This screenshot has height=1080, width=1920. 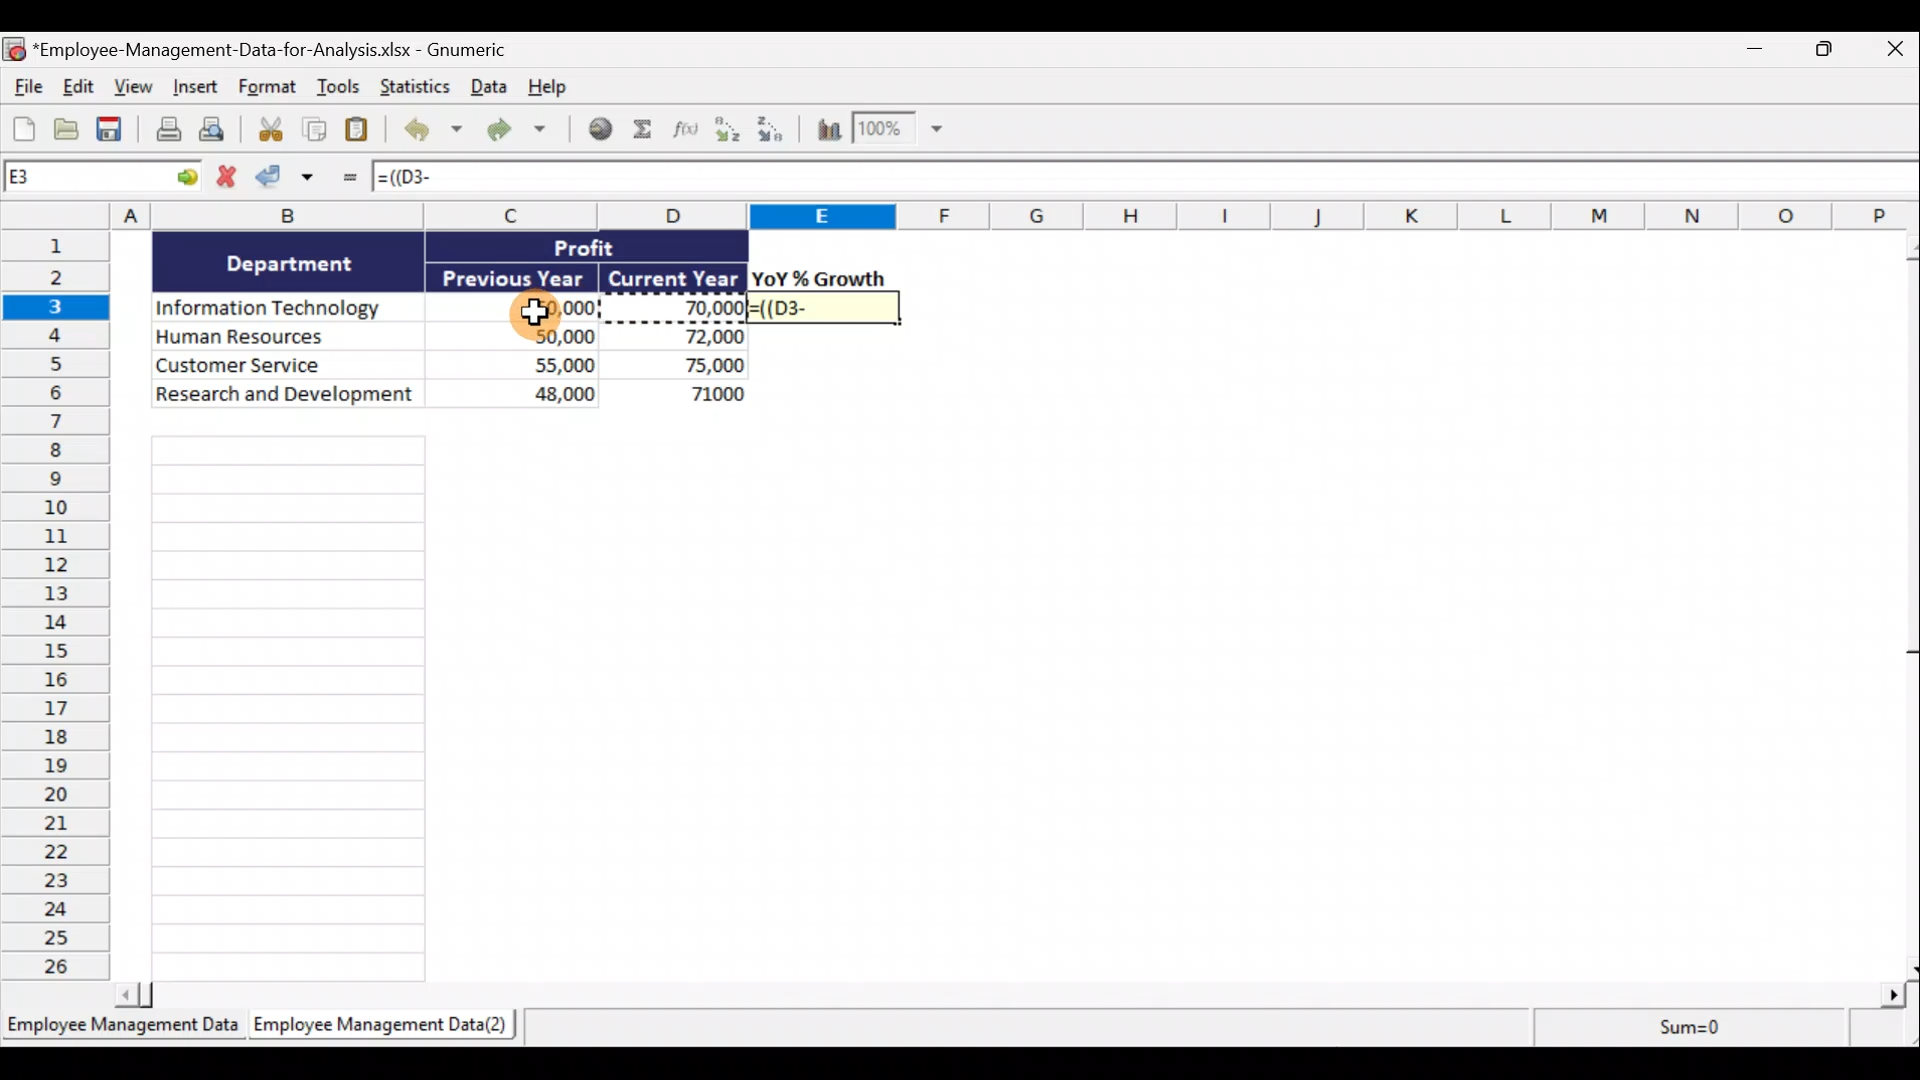 What do you see at coordinates (1895, 48) in the screenshot?
I see `Close` at bounding box center [1895, 48].